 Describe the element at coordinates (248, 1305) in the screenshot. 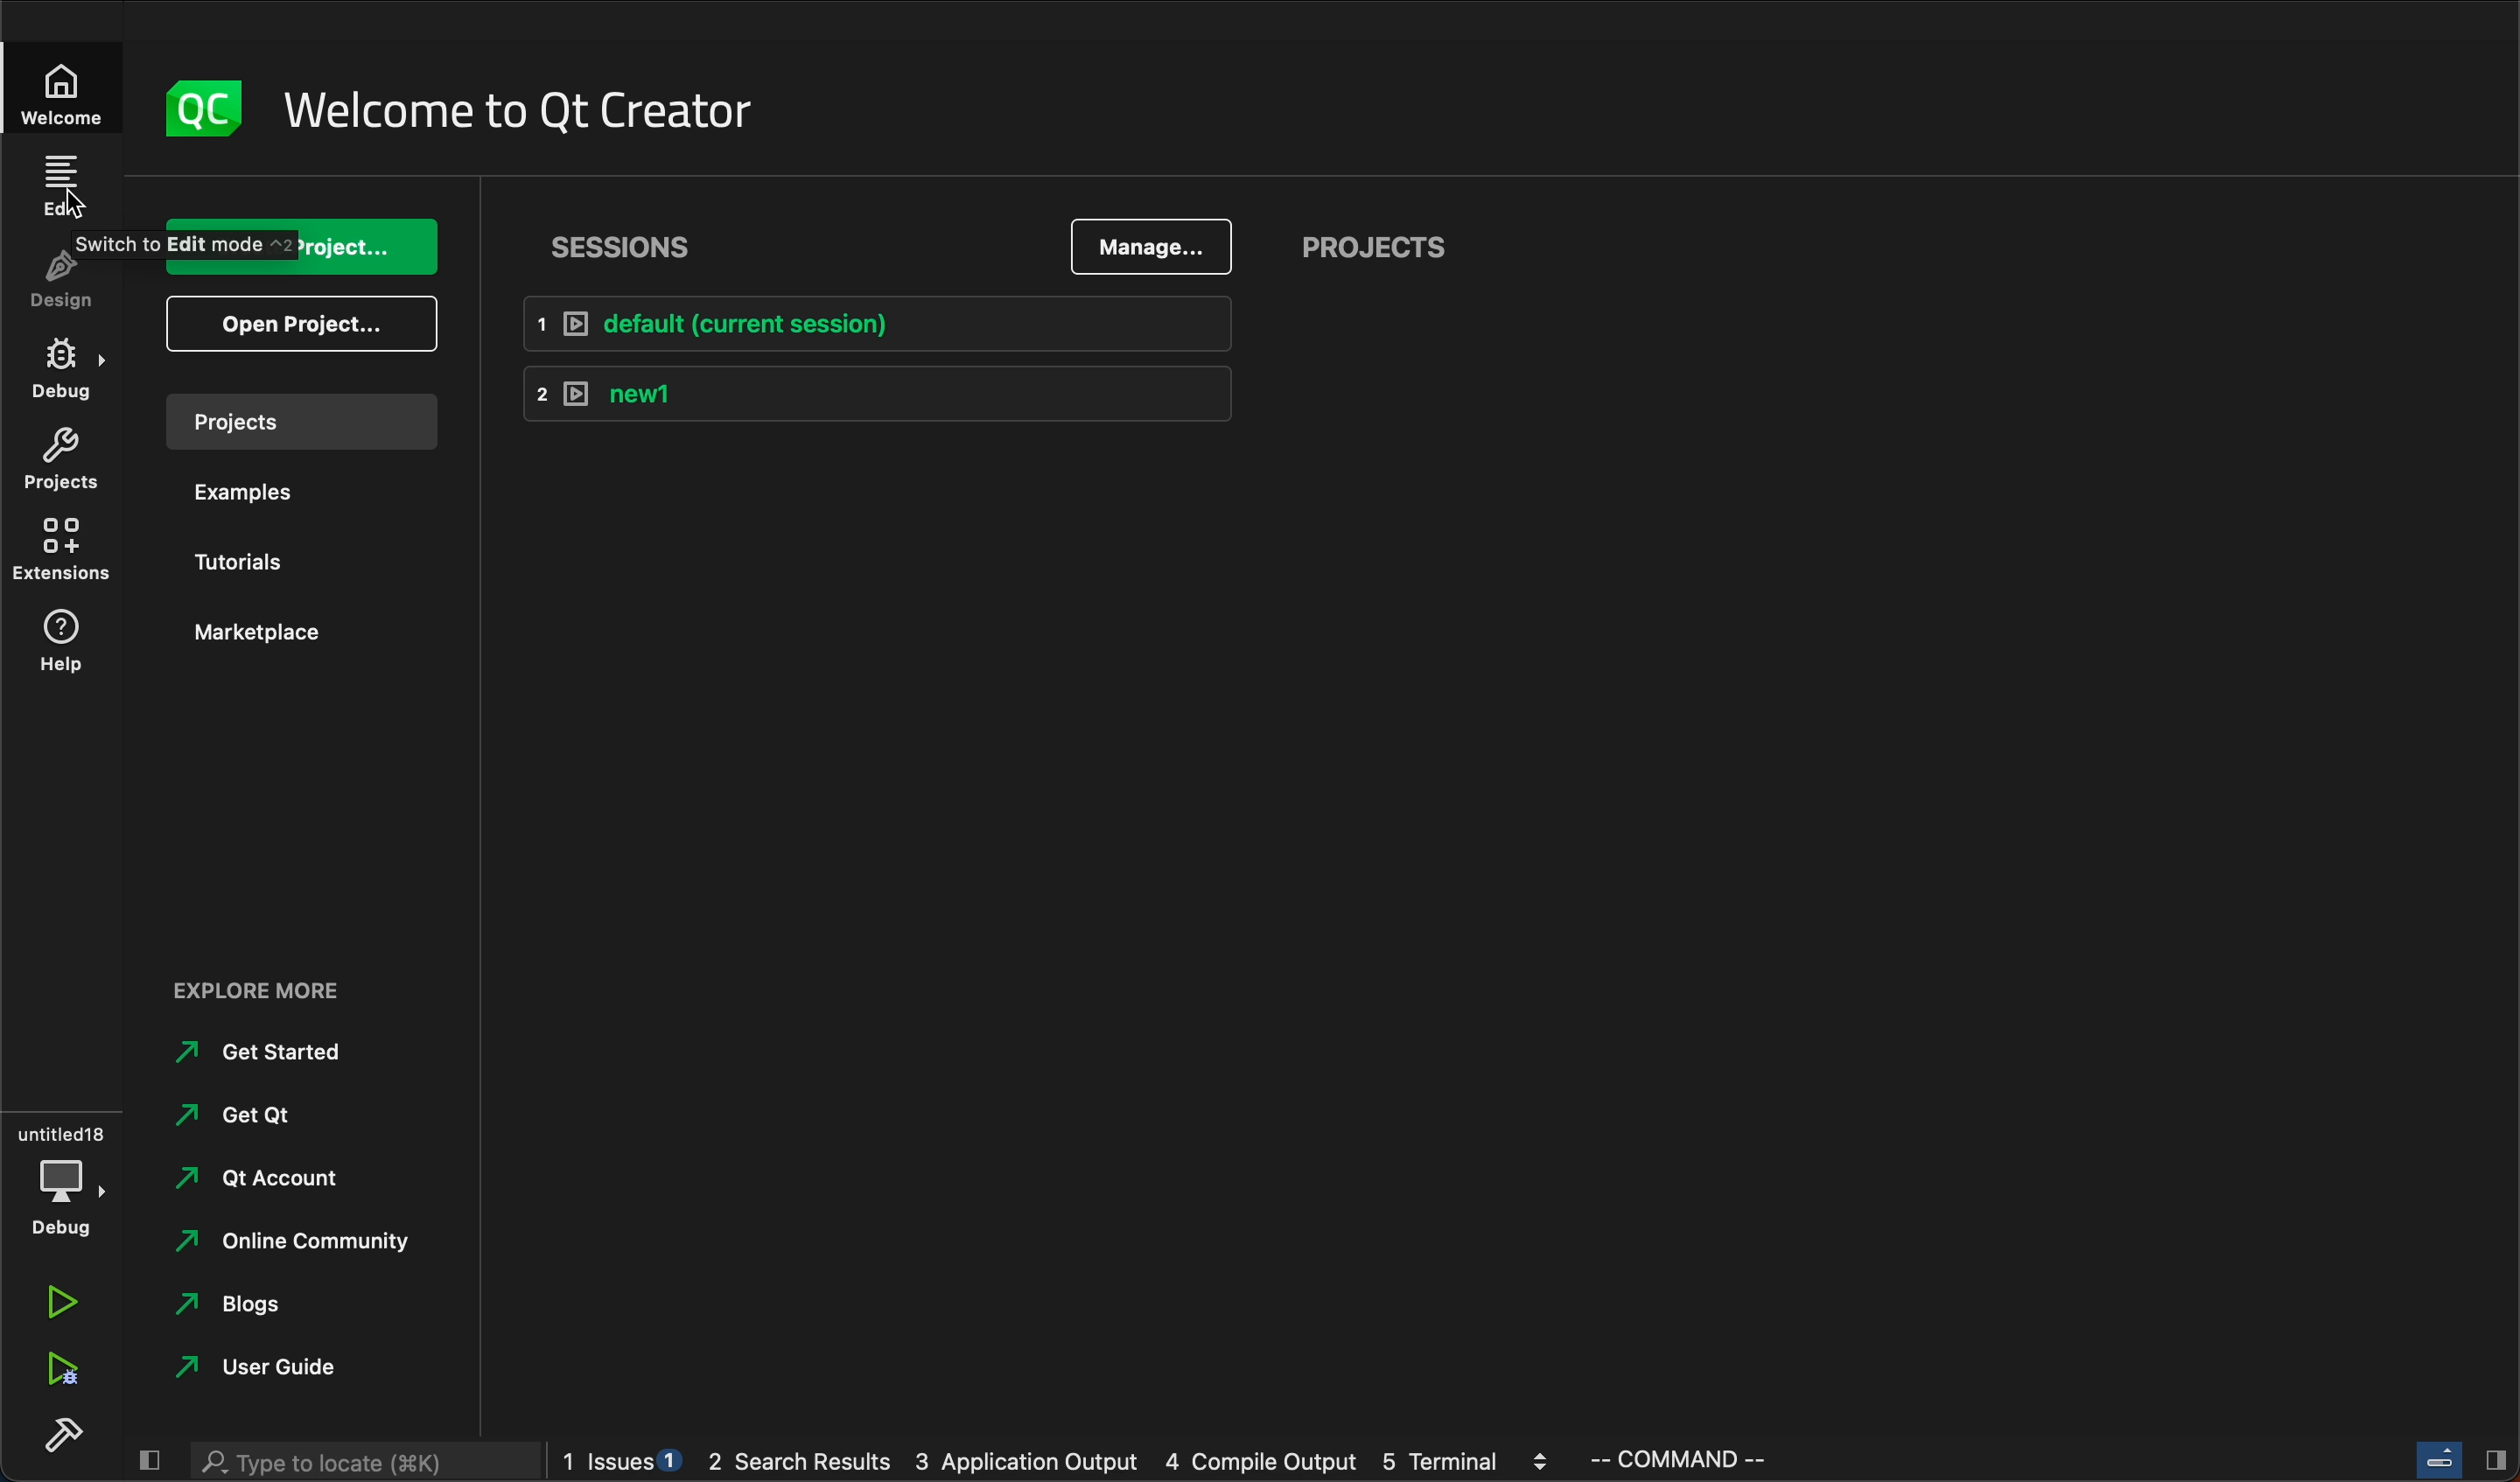

I see `blogs` at that location.